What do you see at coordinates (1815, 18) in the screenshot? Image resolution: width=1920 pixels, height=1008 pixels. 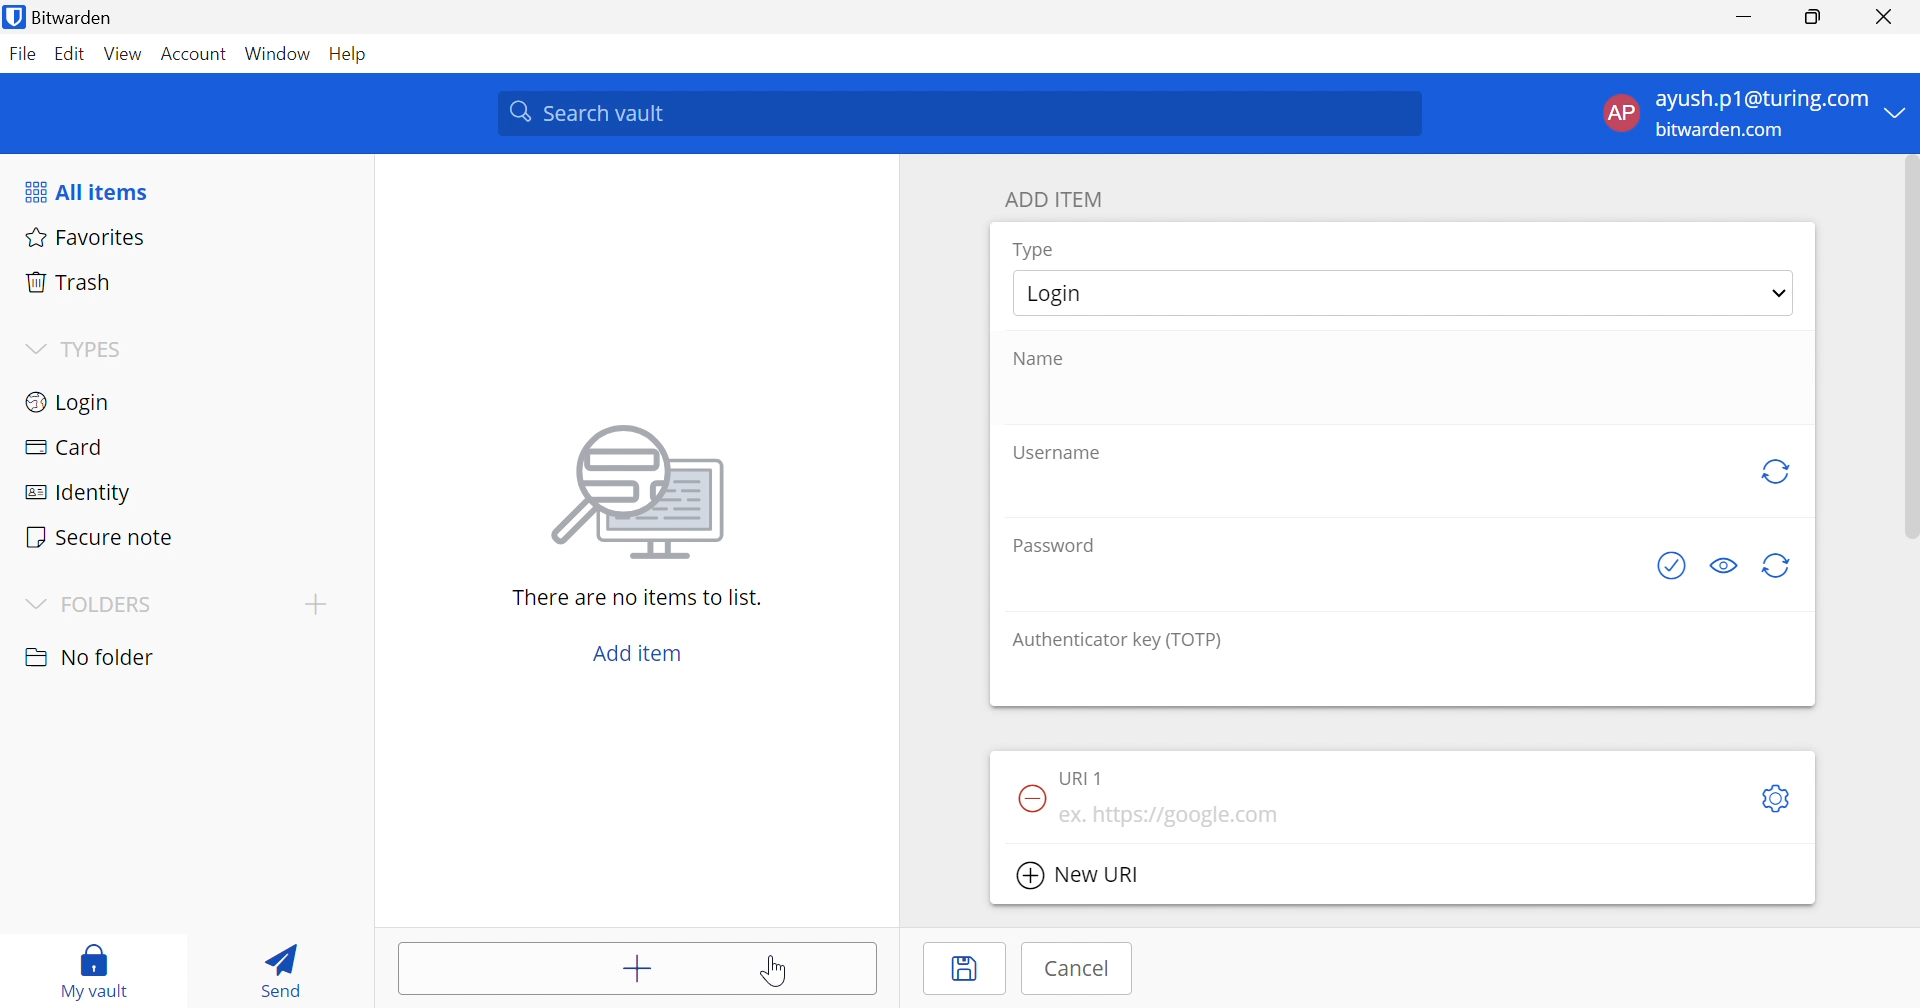 I see `Restore Down` at bounding box center [1815, 18].